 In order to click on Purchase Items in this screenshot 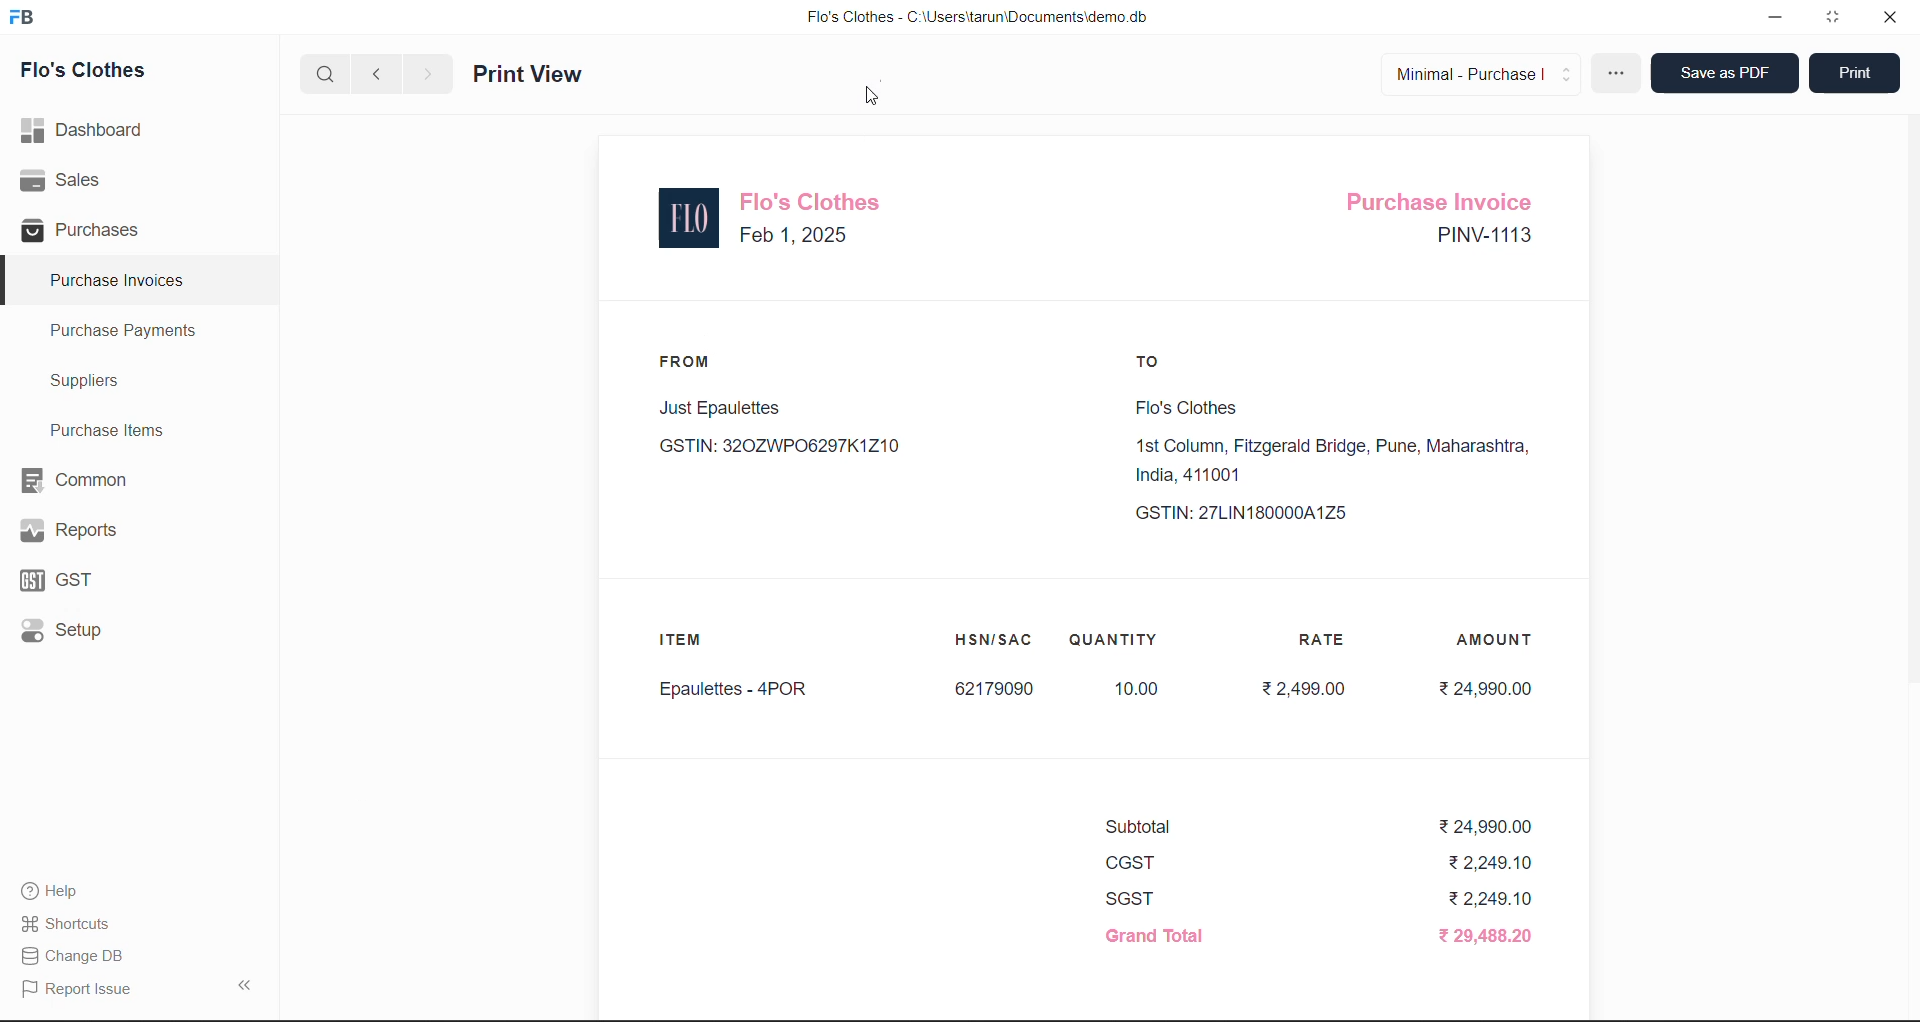, I will do `click(113, 429)`.